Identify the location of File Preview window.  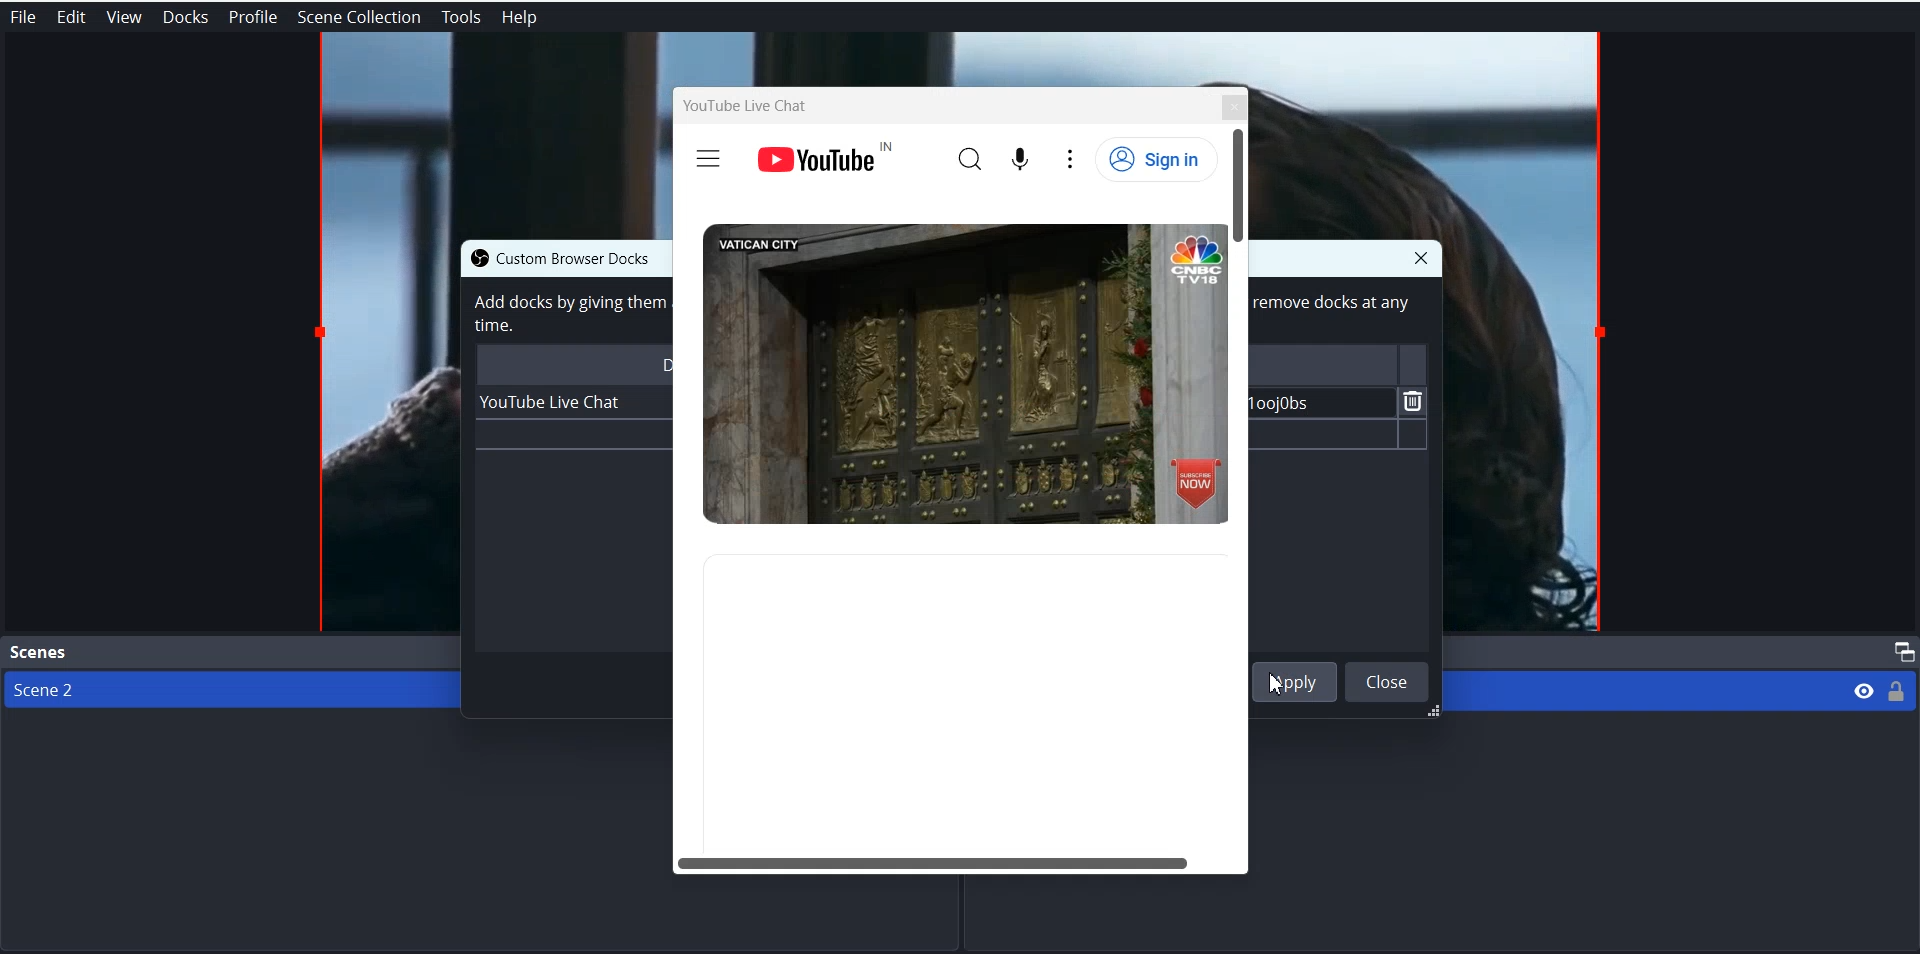
(492, 134).